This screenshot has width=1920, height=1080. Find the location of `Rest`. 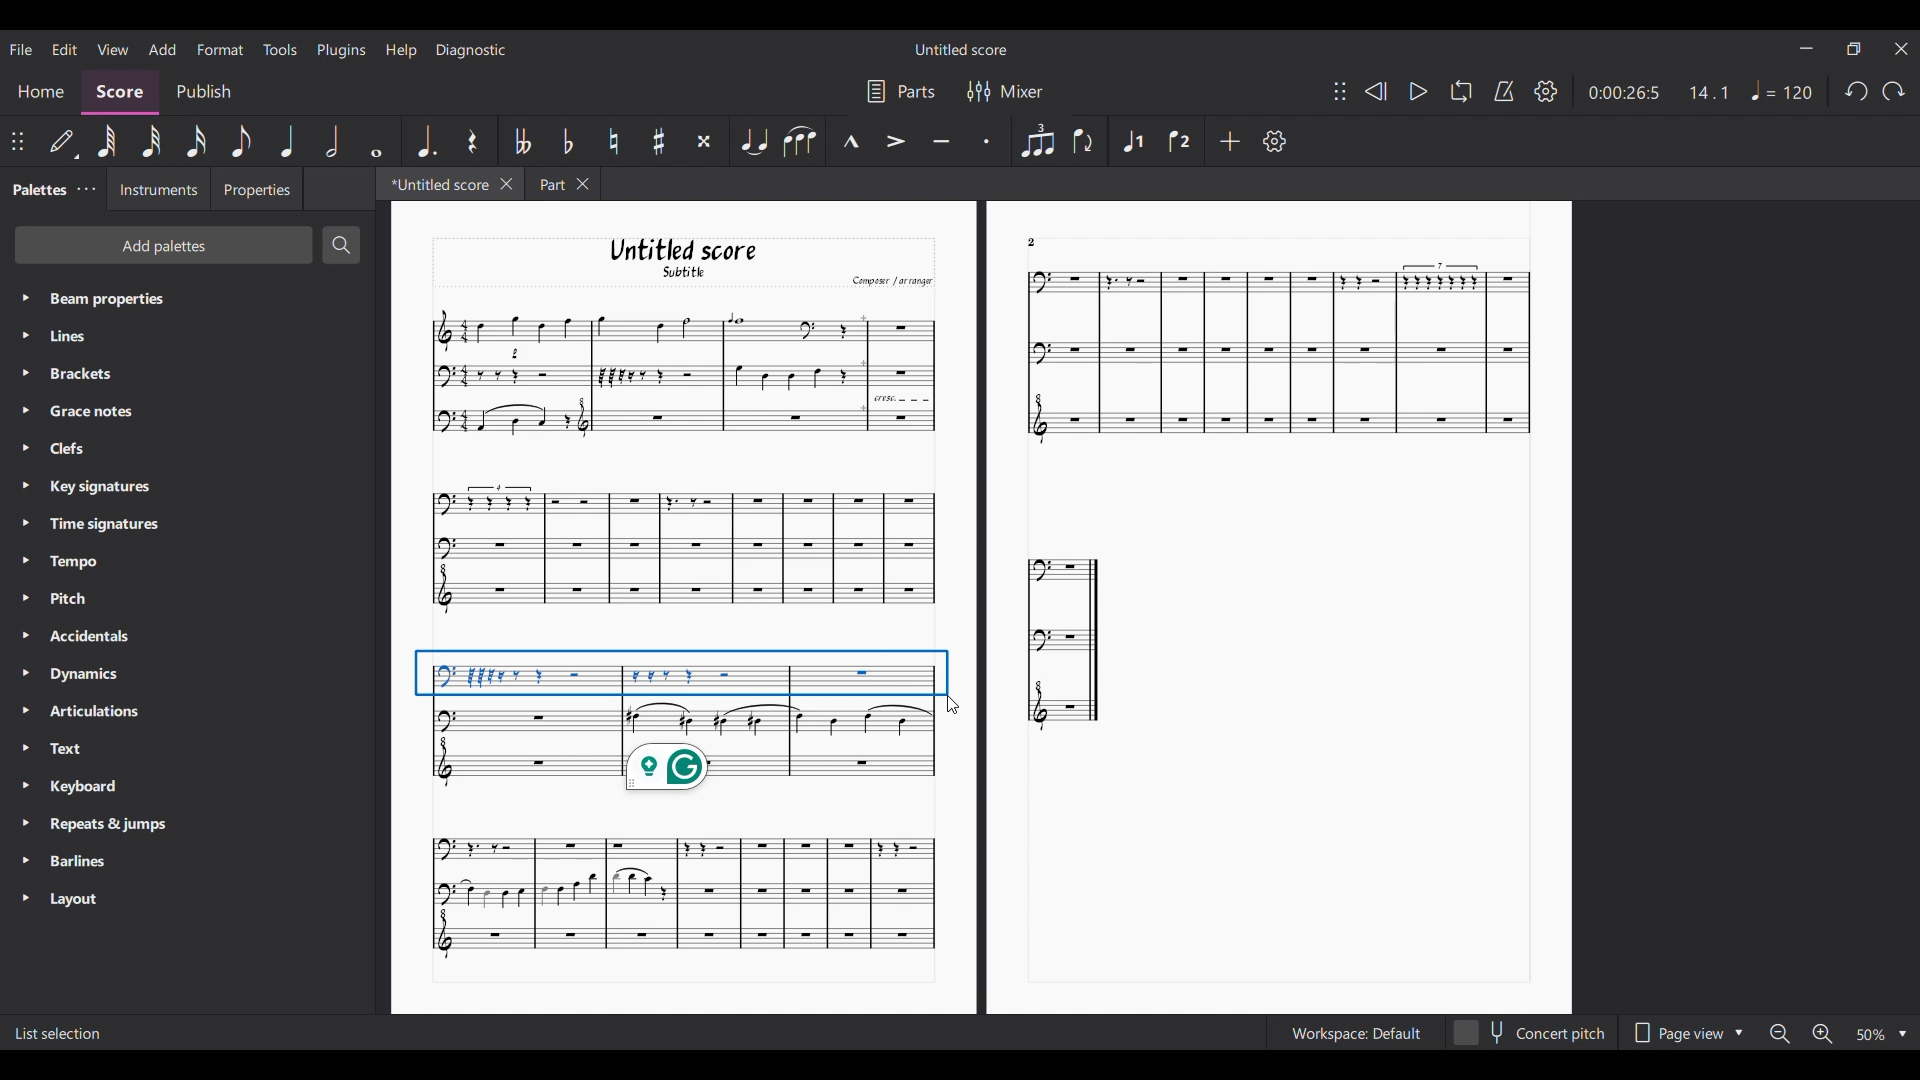

Rest is located at coordinates (475, 141).